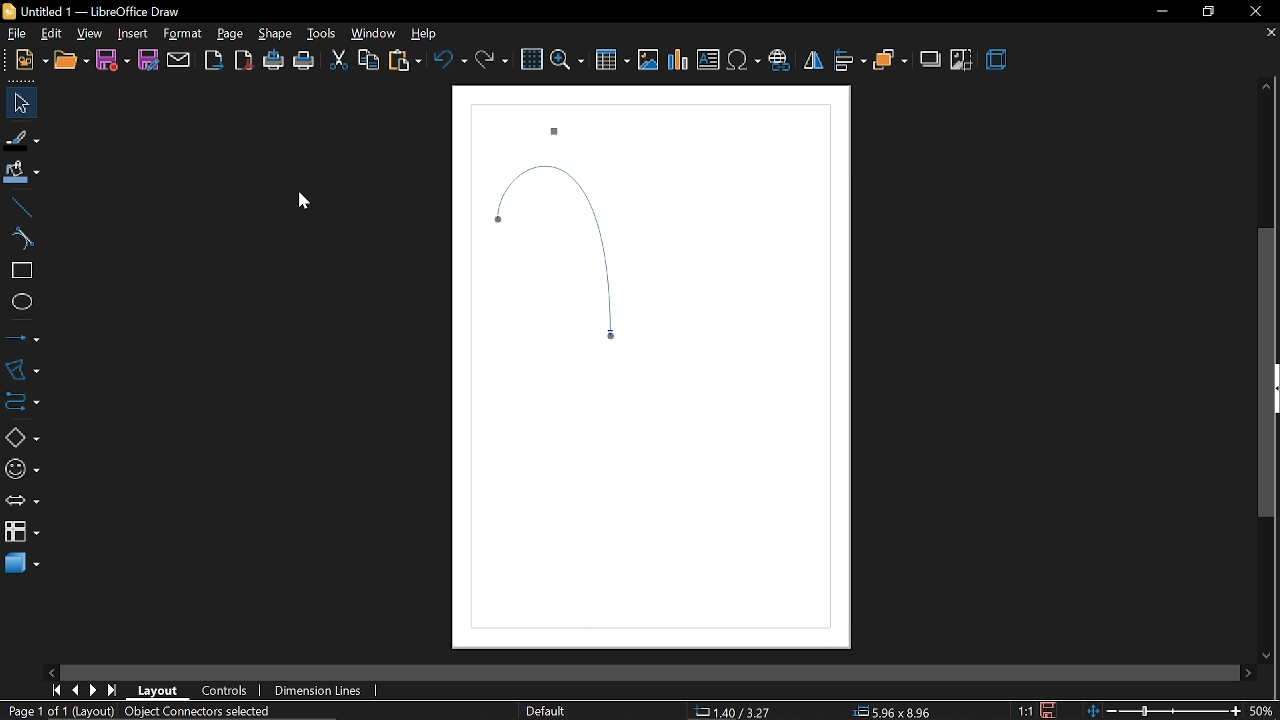 Image resolution: width=1280 pixels, height=720 pixels. I want to click on help, so click(424, 33).